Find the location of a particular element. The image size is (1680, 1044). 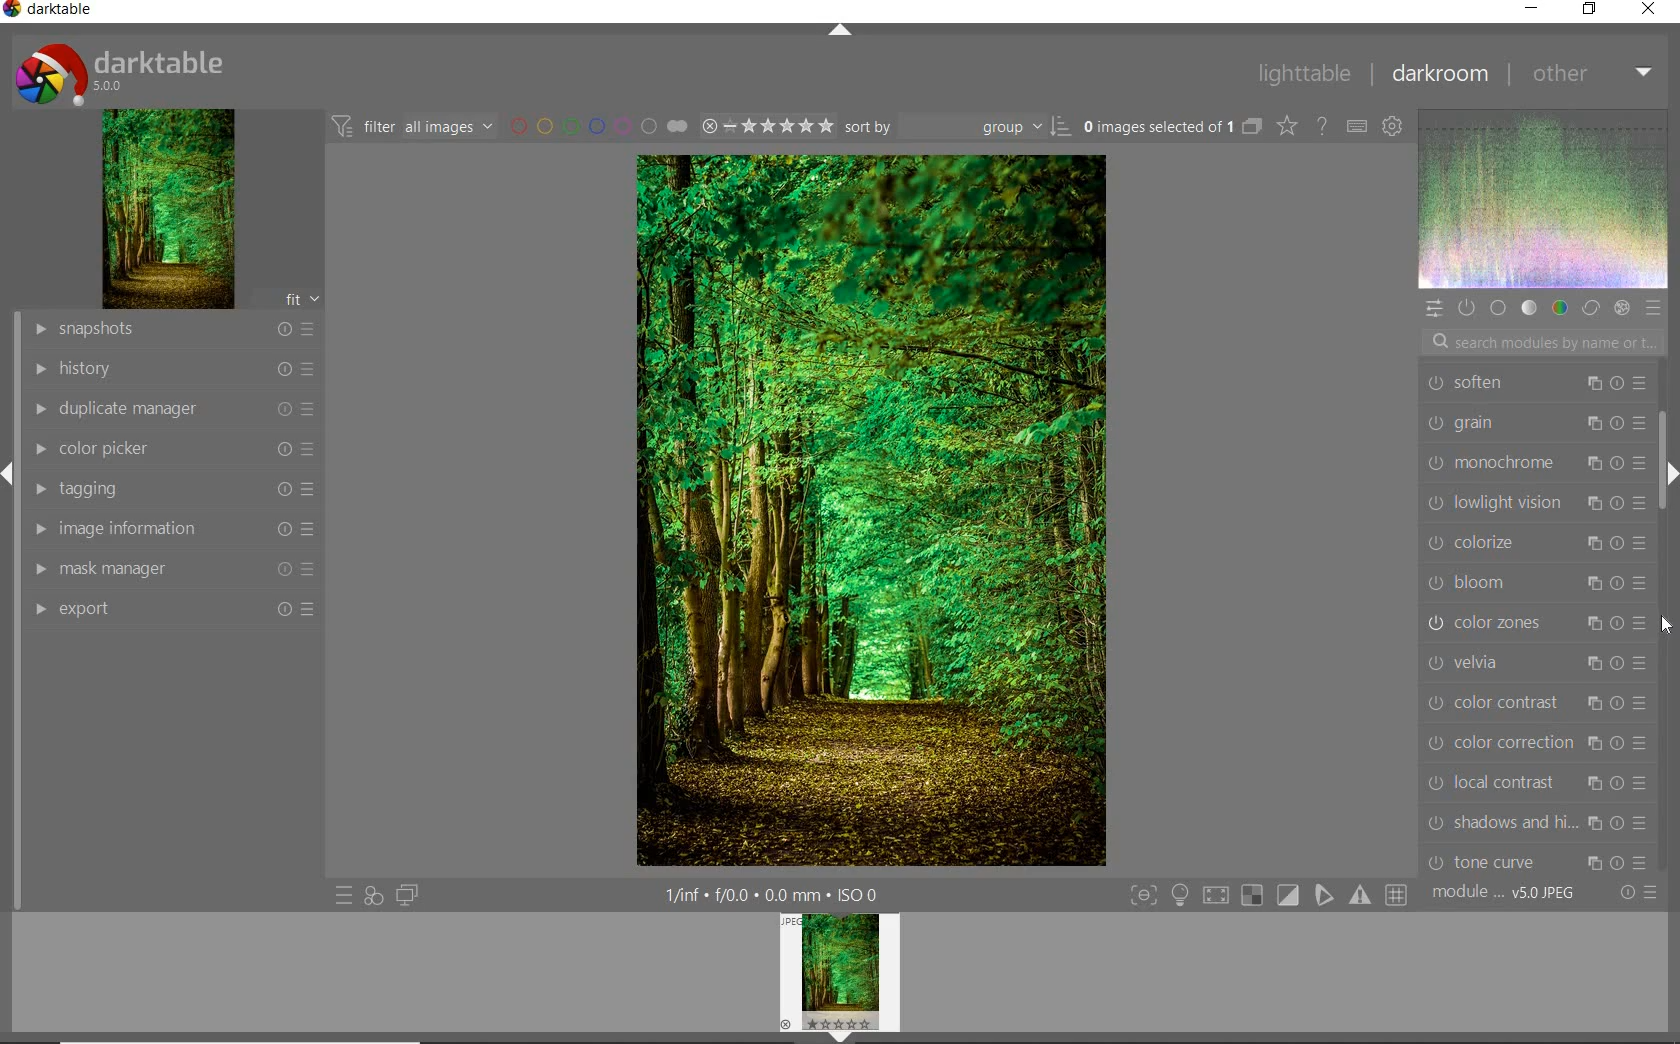

DEFINE KEYBOARD SHOTCUT is located at coordinates (1358, 125).